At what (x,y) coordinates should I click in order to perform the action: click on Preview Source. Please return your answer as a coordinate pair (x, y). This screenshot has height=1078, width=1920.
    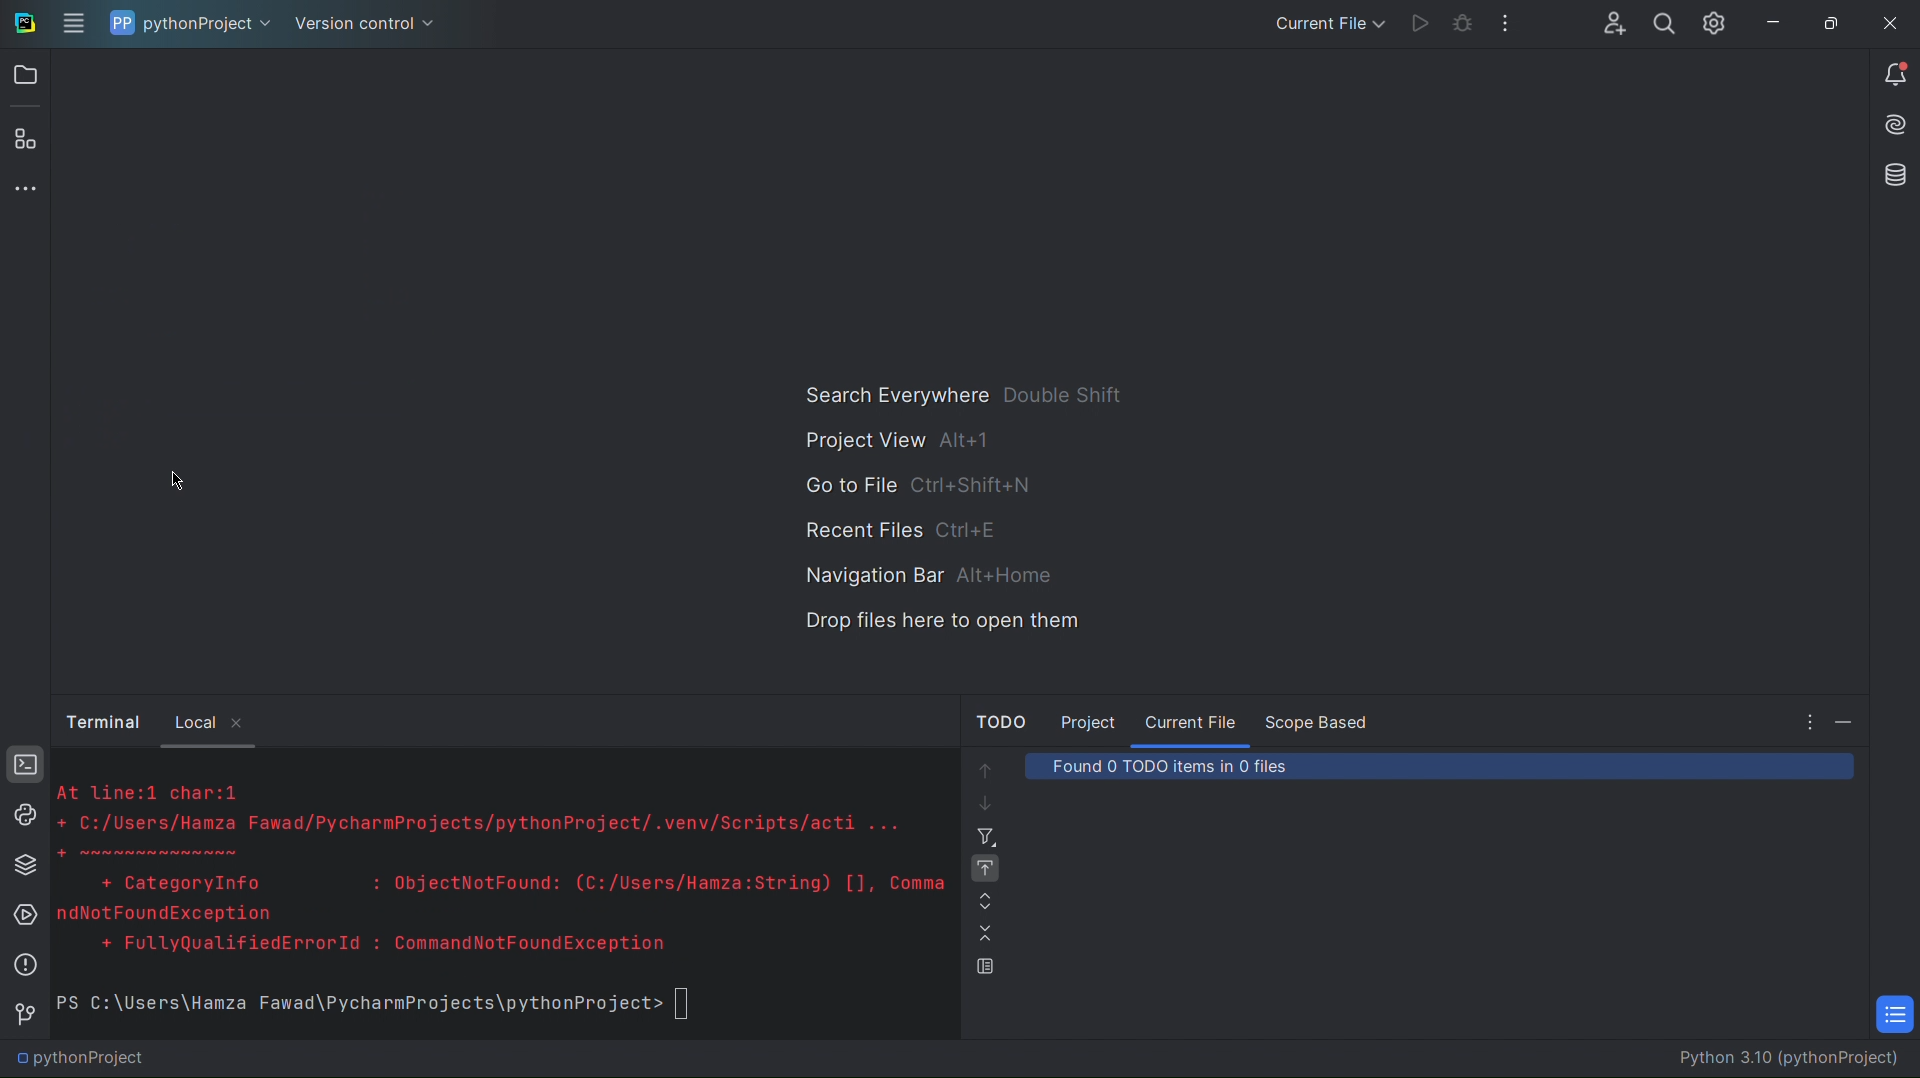
    Looking at the image, I should click on (986, 967).